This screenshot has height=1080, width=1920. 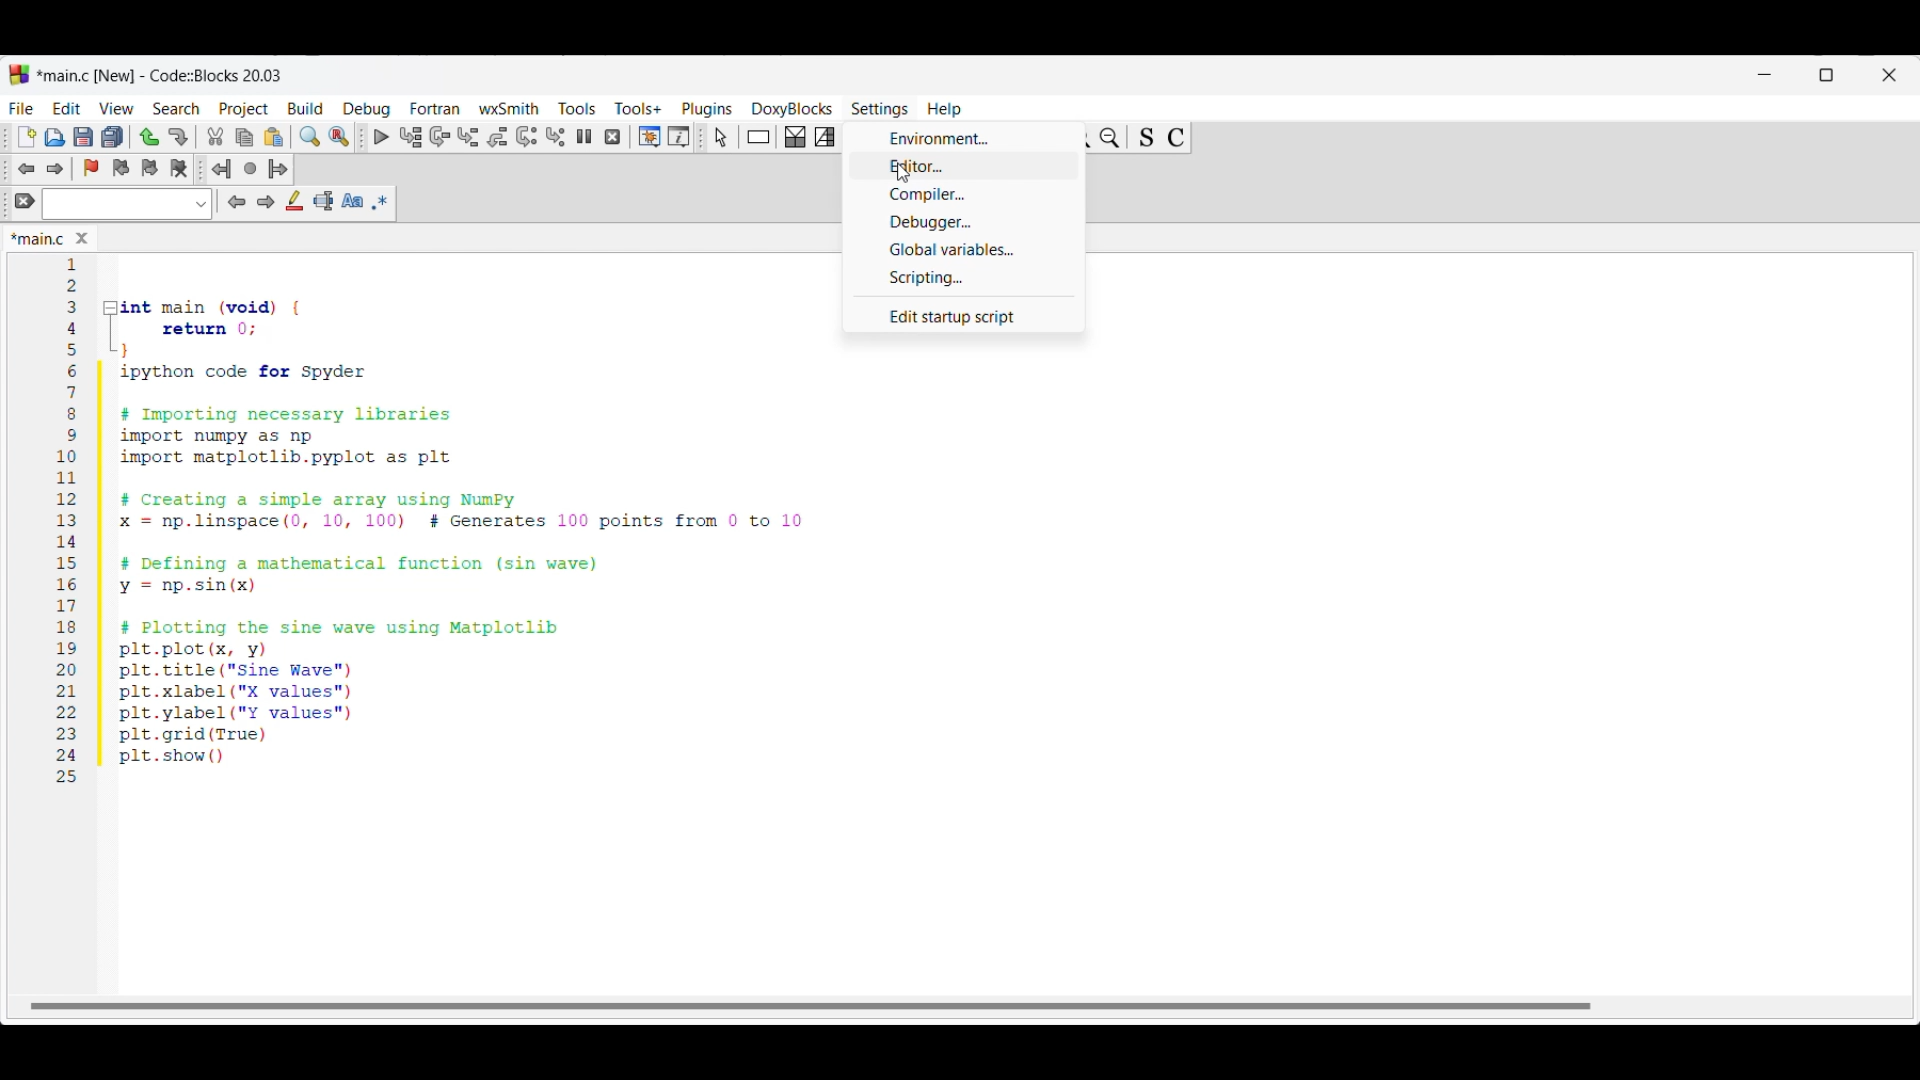 I want to click on Stop debugger, so click(x=612, y=137).